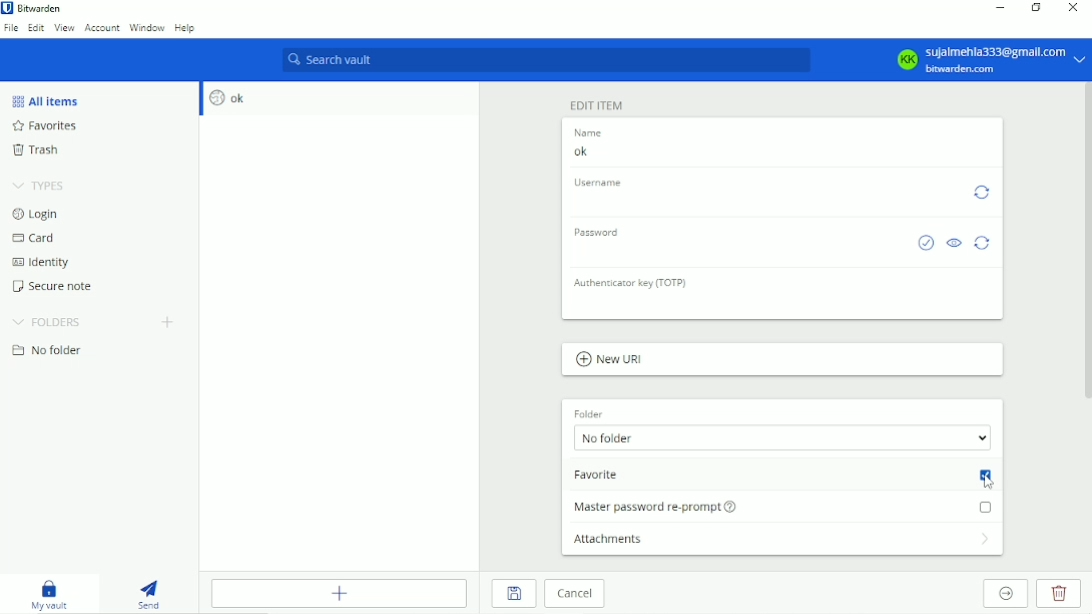 This screenshot has height=614, width=1092. Describe the element at coordinates (599, 232) in the screenshot. I see `Password` at that location.